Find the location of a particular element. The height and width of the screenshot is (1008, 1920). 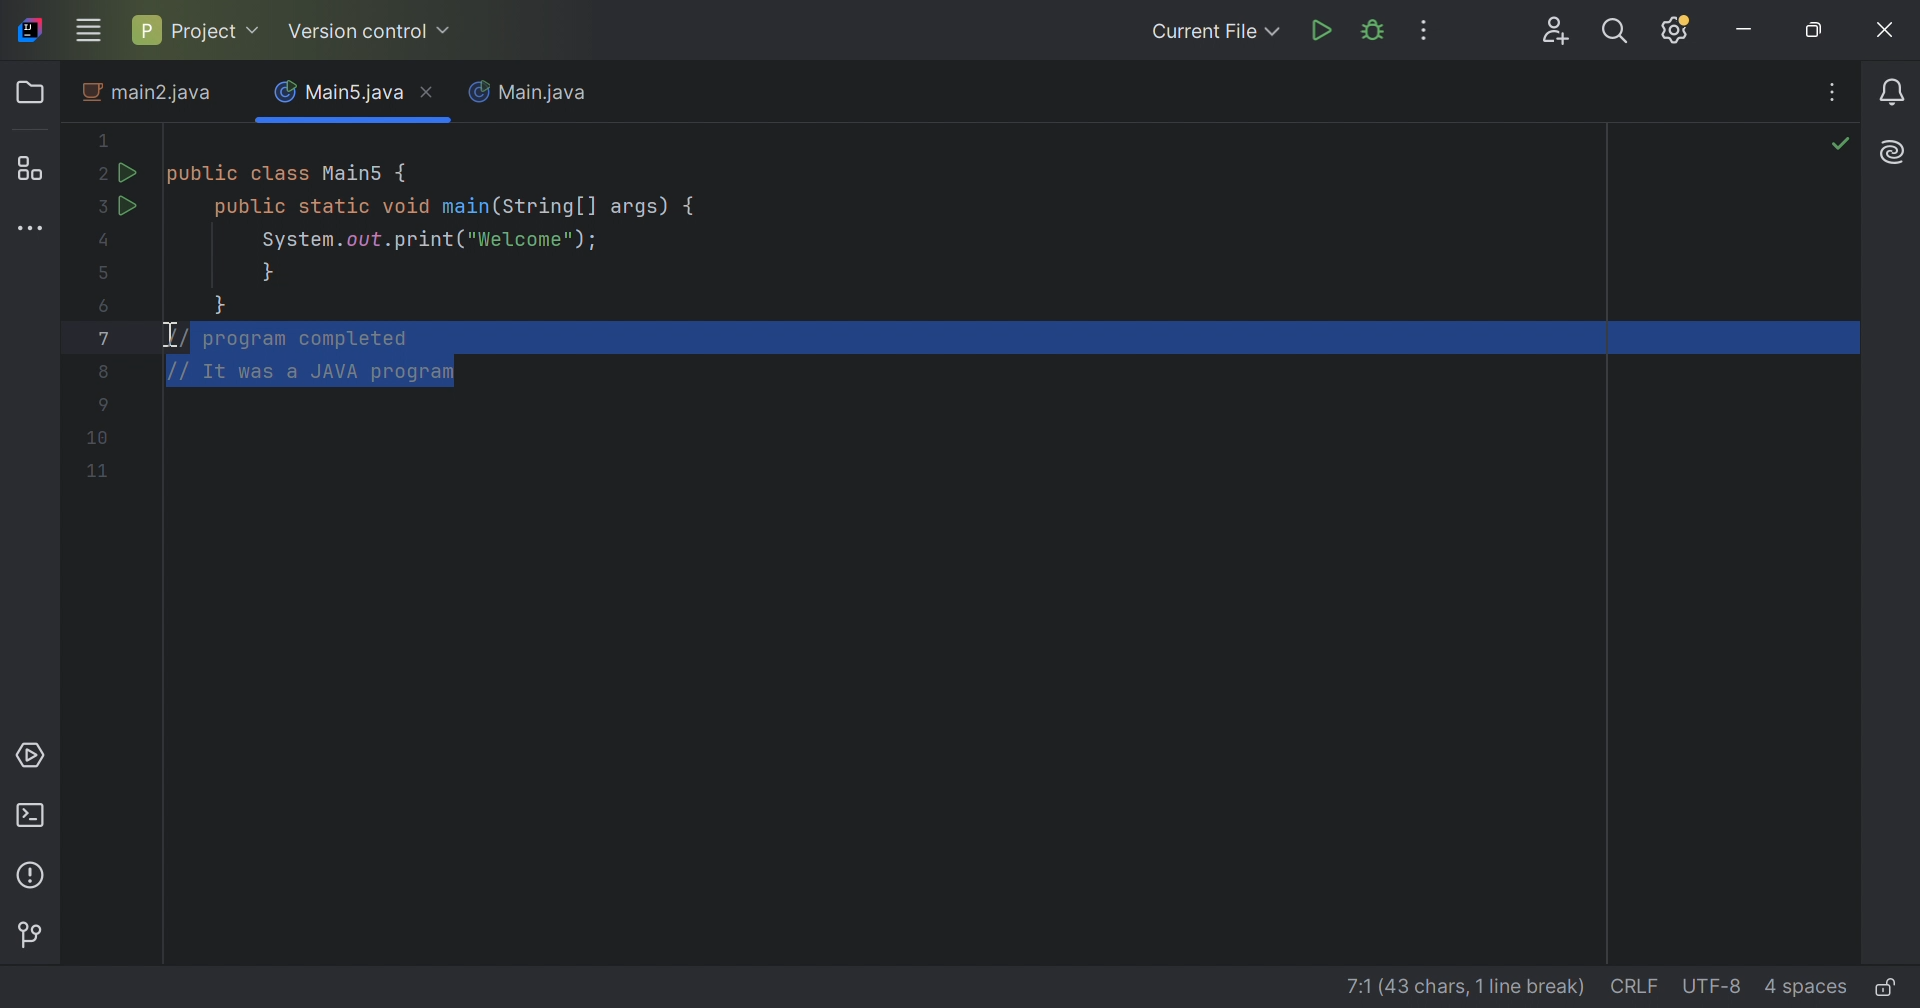

Project is located at coordinates (198, 27).